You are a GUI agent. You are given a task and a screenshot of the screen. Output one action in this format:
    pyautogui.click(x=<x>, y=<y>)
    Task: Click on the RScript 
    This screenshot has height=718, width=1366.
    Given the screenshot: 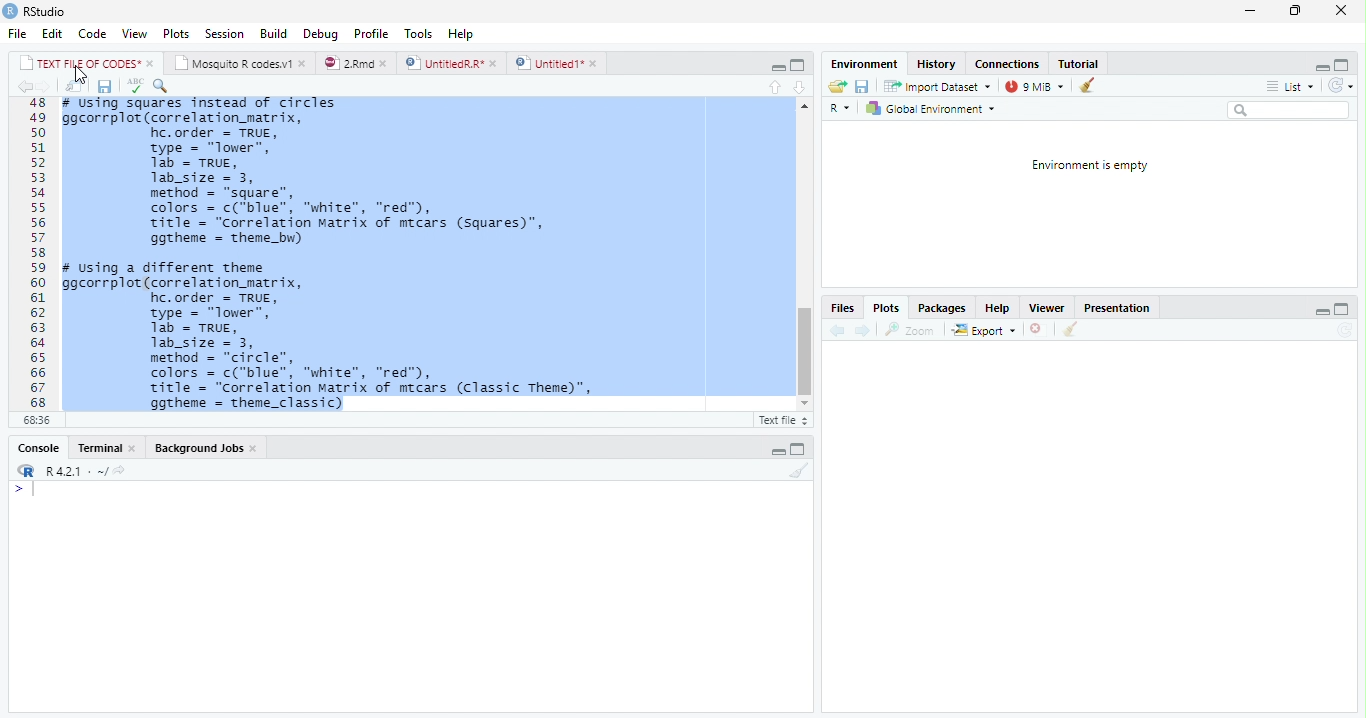 What is the action you would take?
    pyautogui.click(x=781, y=421)
    